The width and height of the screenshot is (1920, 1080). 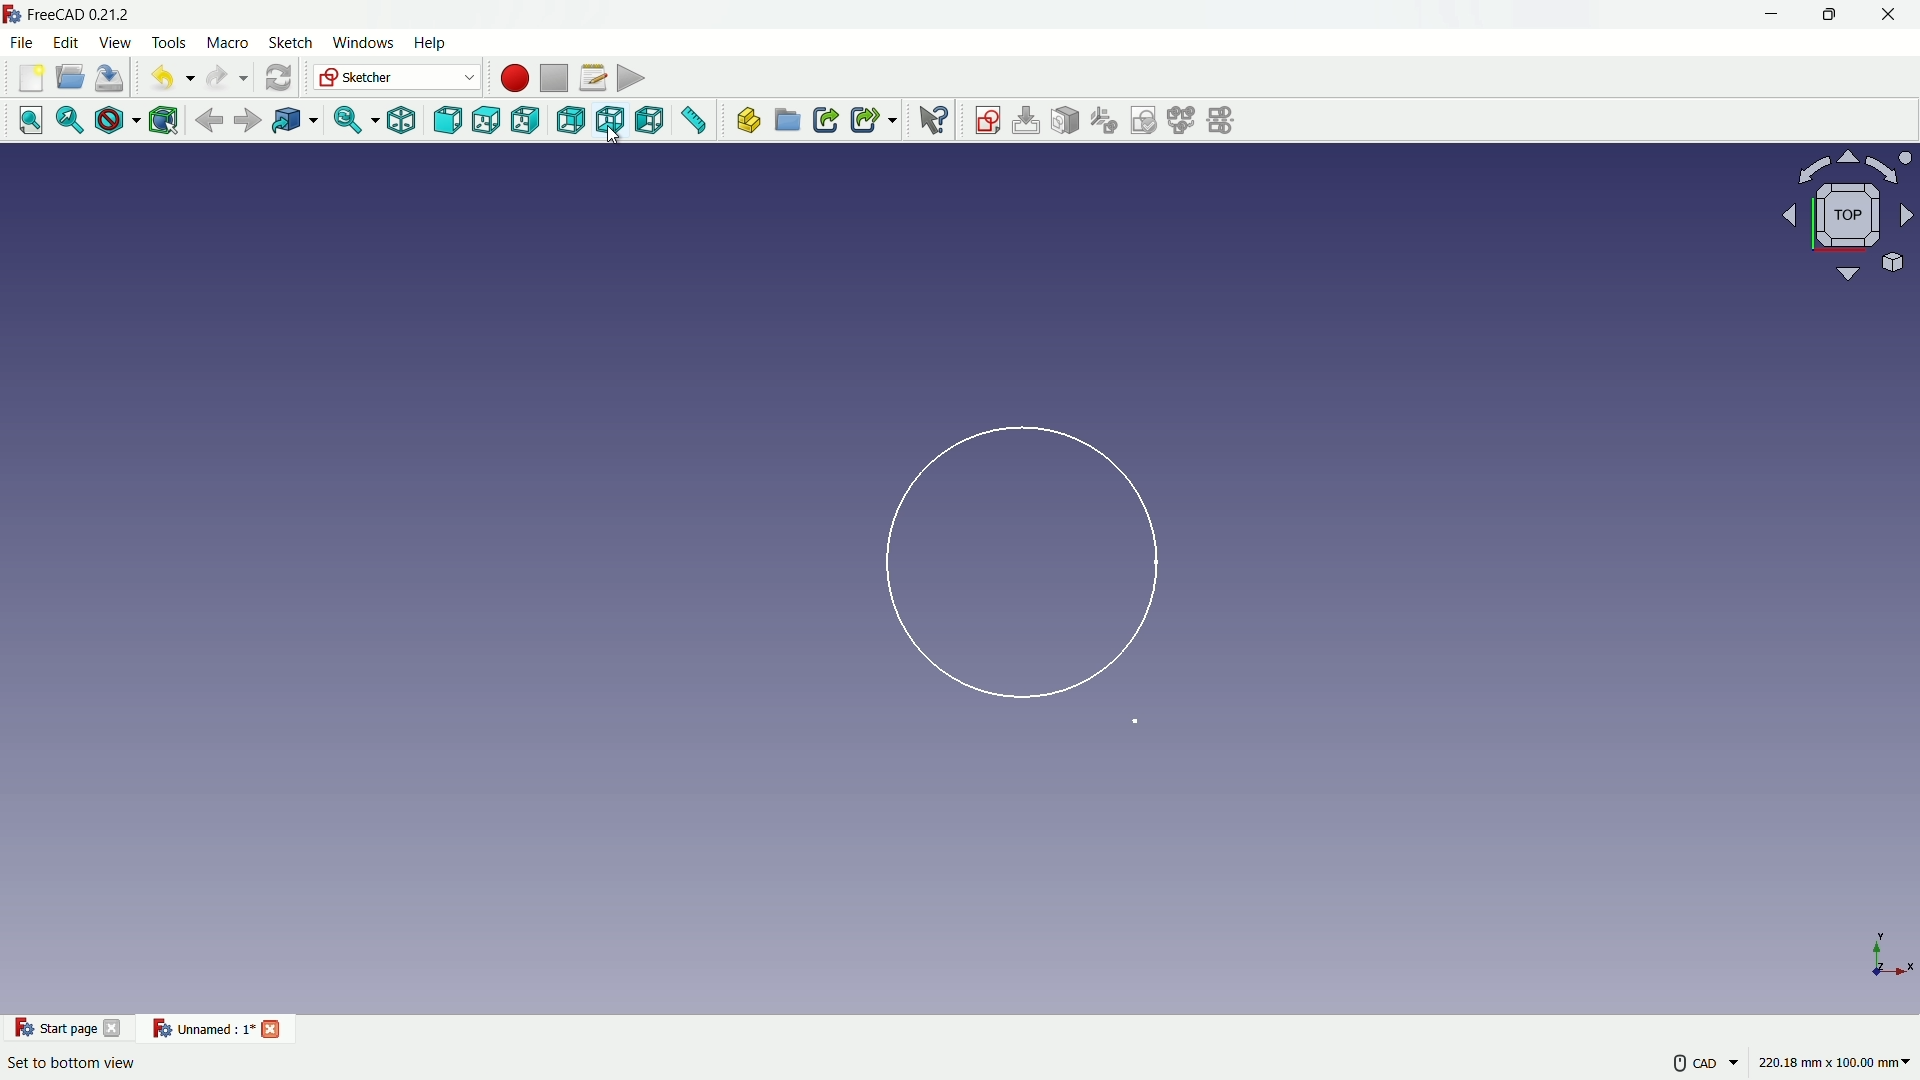 What do you see at coordinates (987, 121) in the screenshot?
I see `create sketch` at bounding box center [987, 121].